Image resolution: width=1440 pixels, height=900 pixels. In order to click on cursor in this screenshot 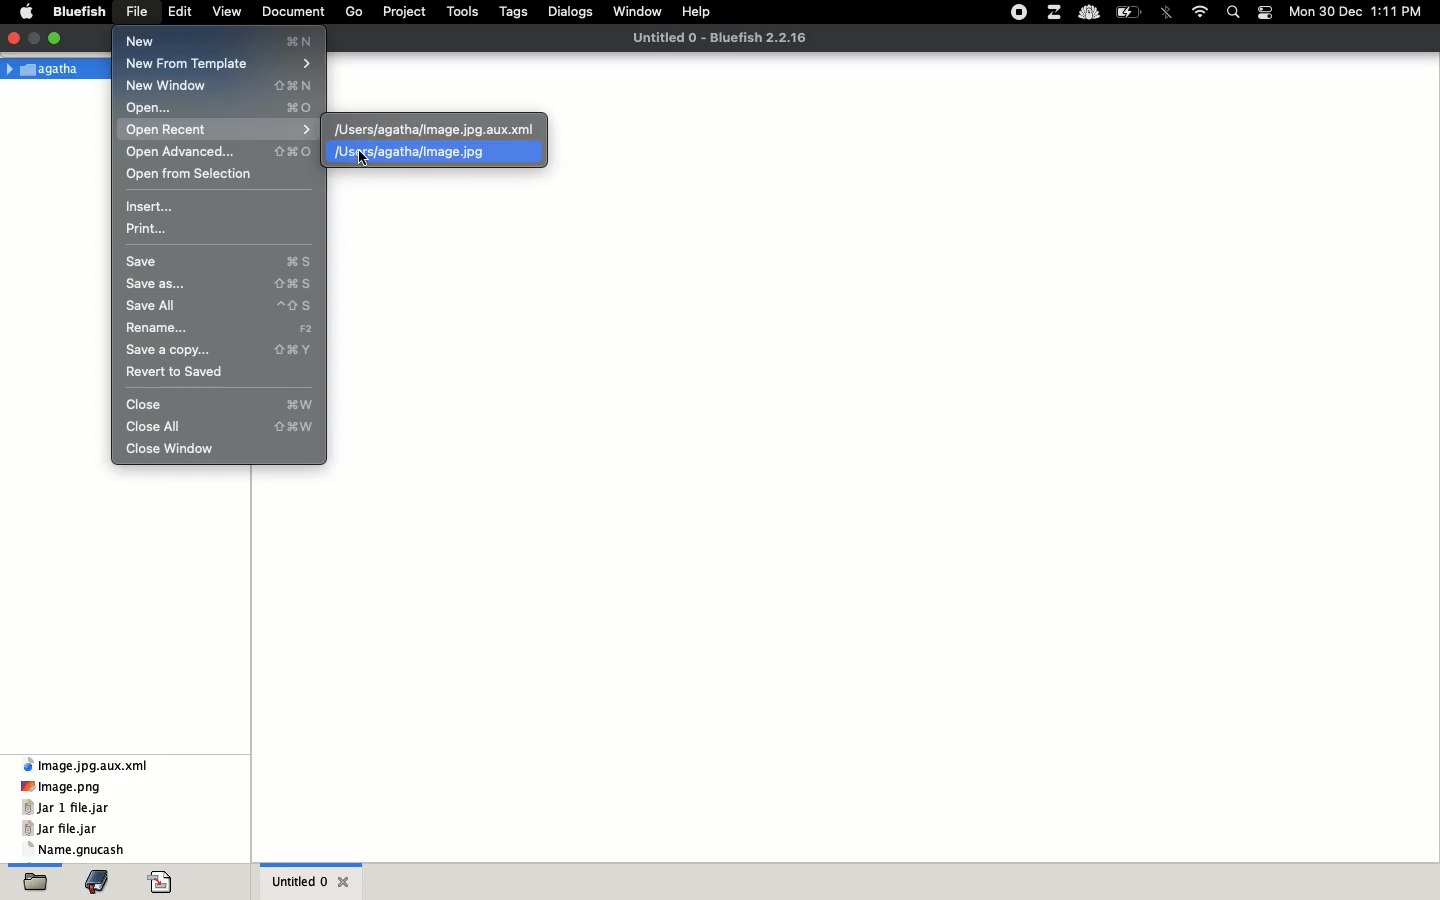, I will do `click(363, 158)`.